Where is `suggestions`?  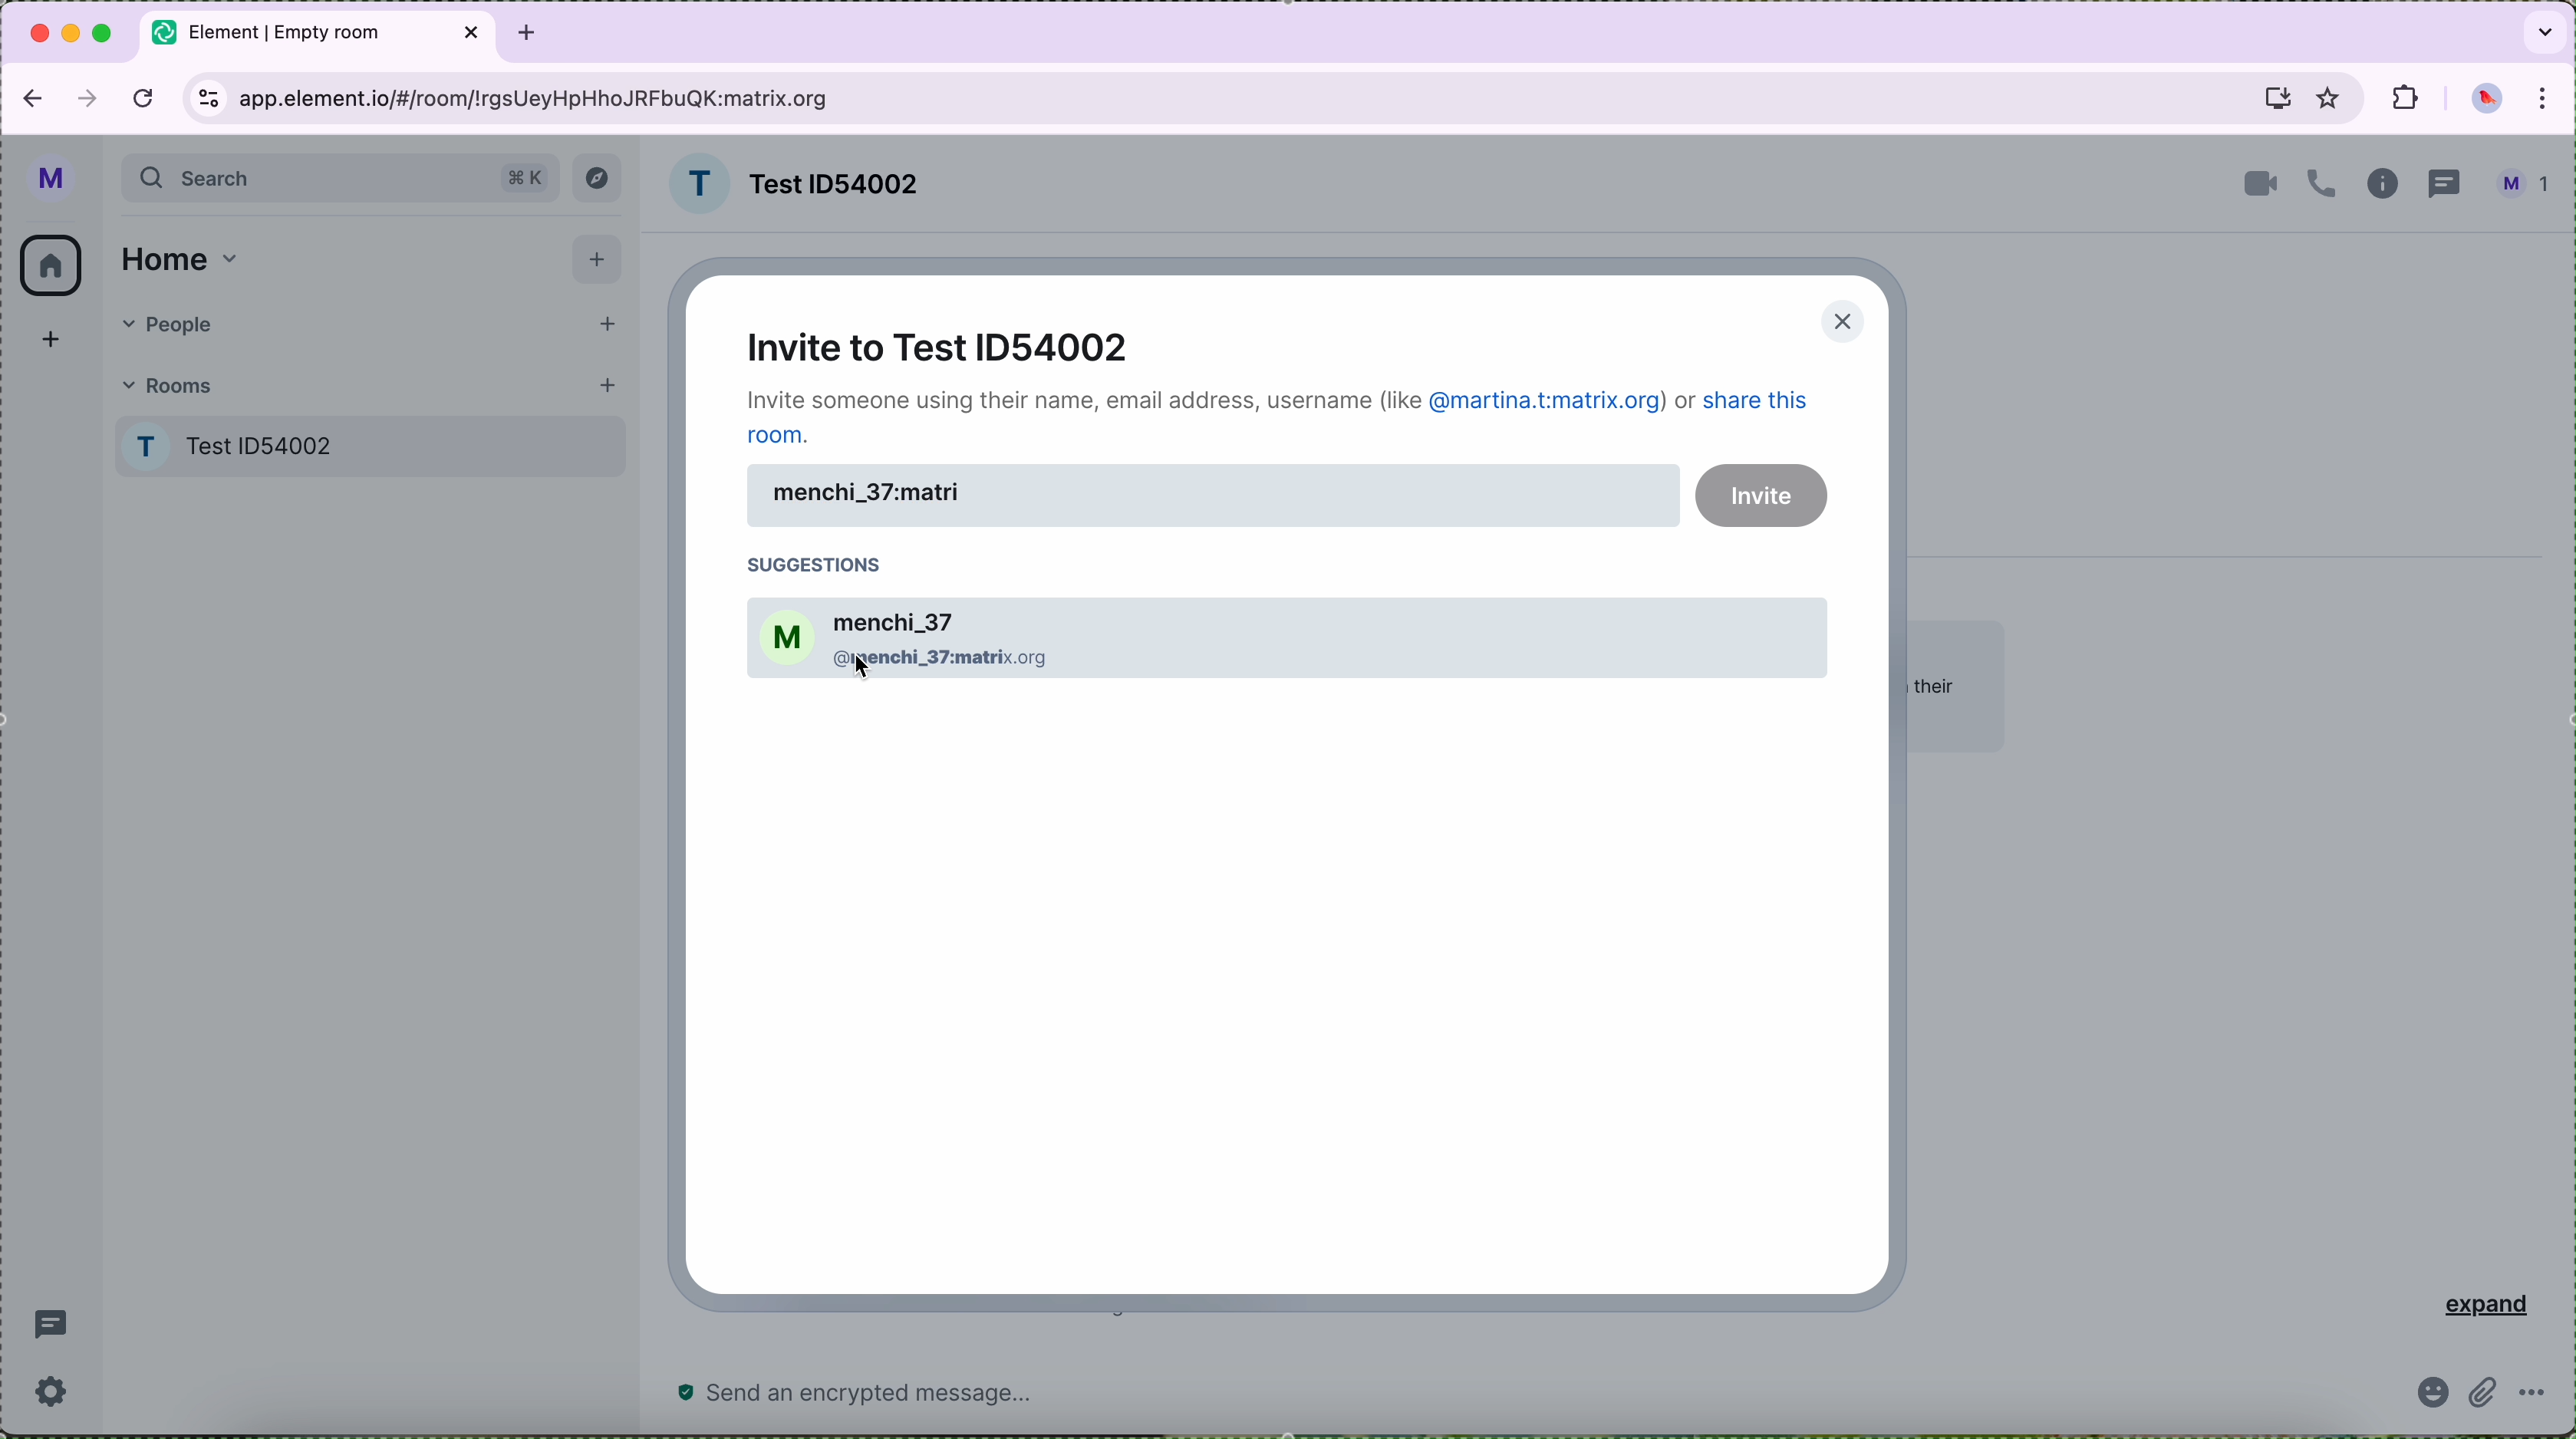
suggestions is located at coordinates (824, 563).